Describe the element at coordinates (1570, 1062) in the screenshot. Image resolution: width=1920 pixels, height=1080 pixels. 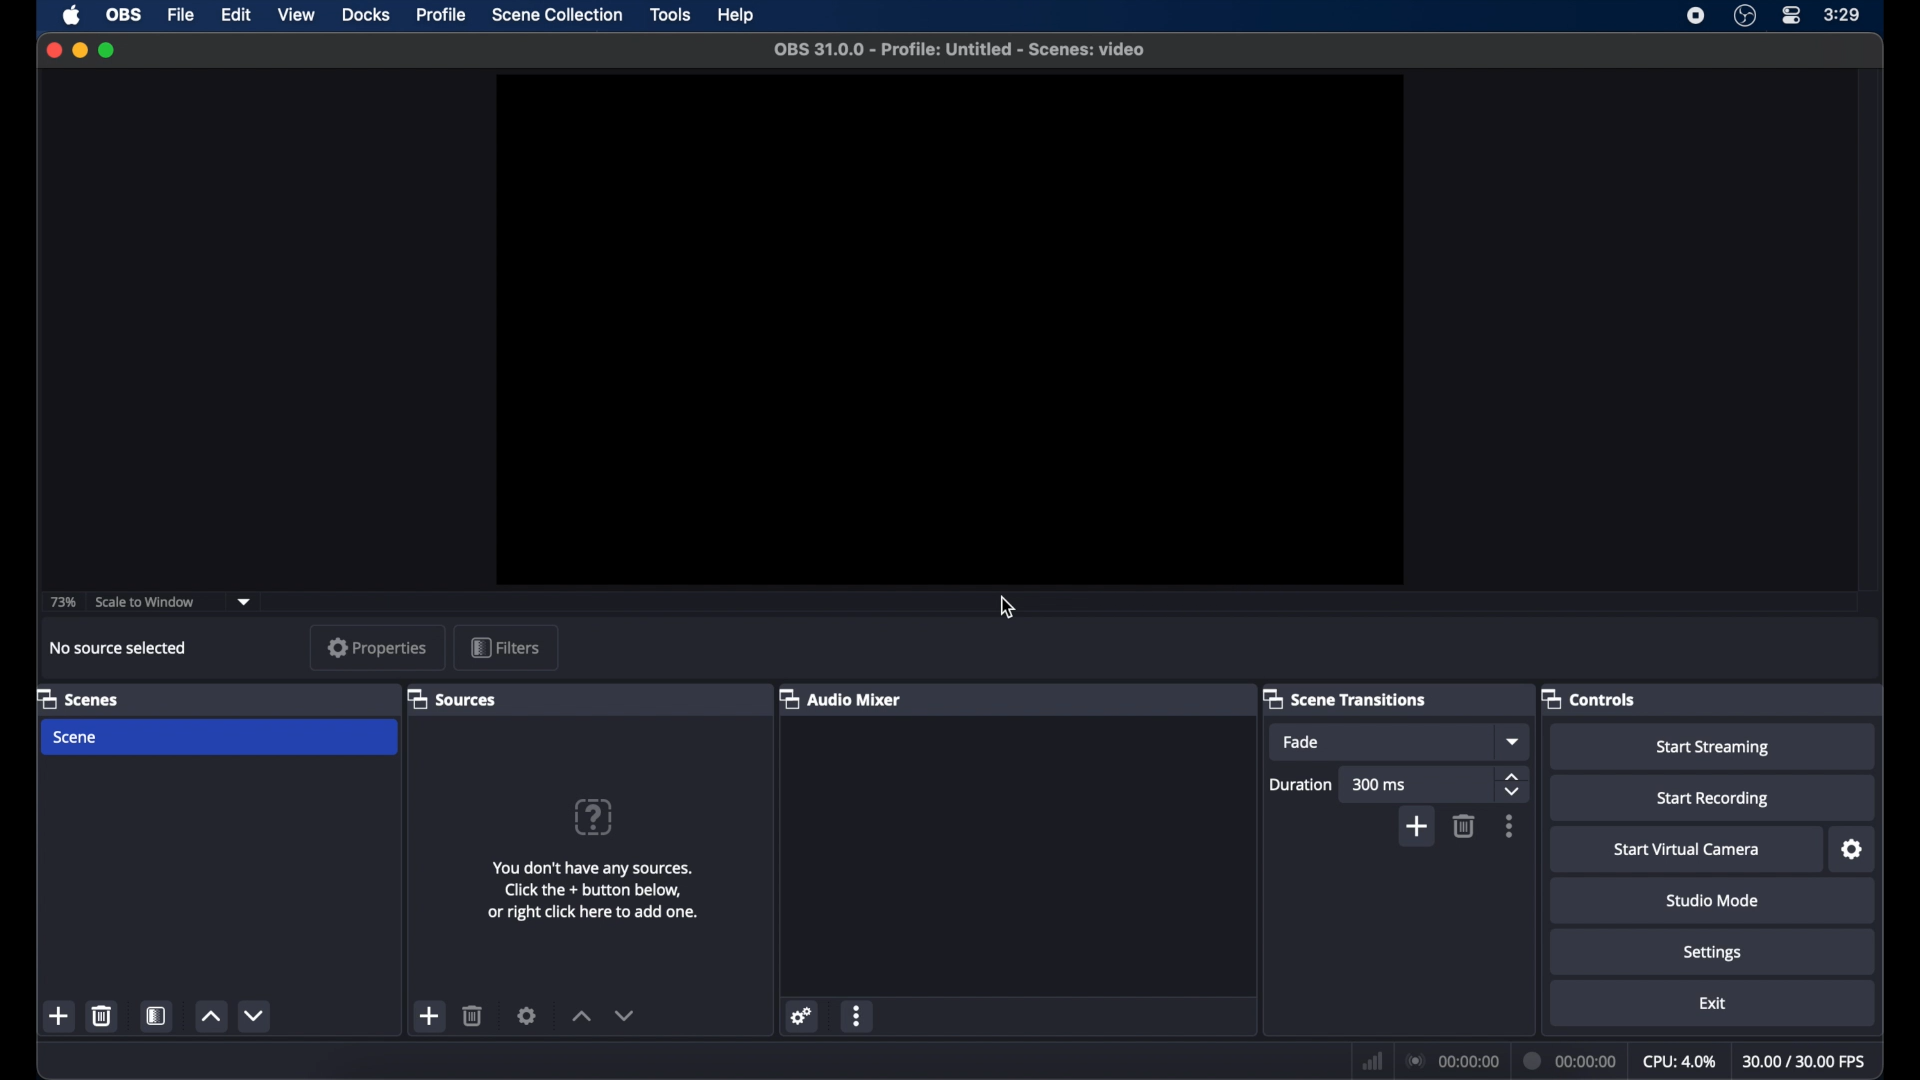
I see `duration` at that location.